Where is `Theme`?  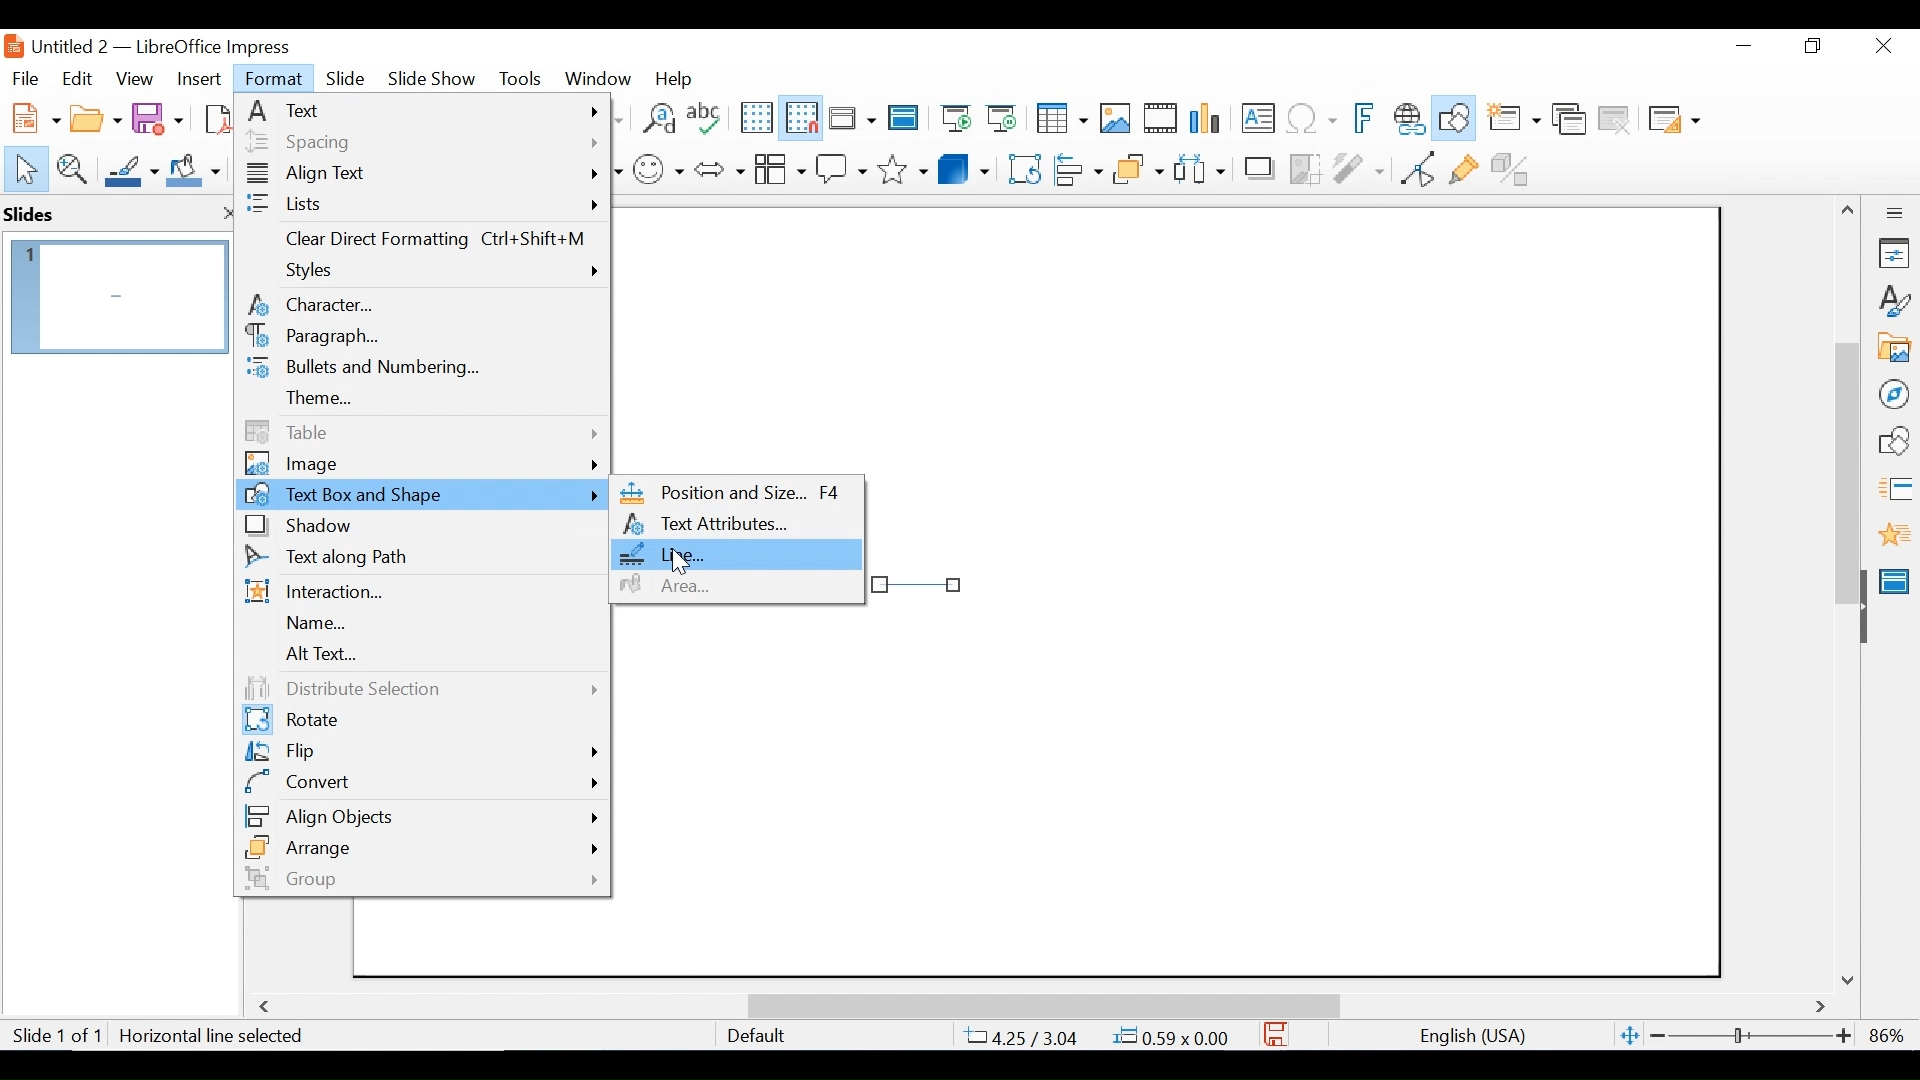 Theme is located at coordinates (421, 398).